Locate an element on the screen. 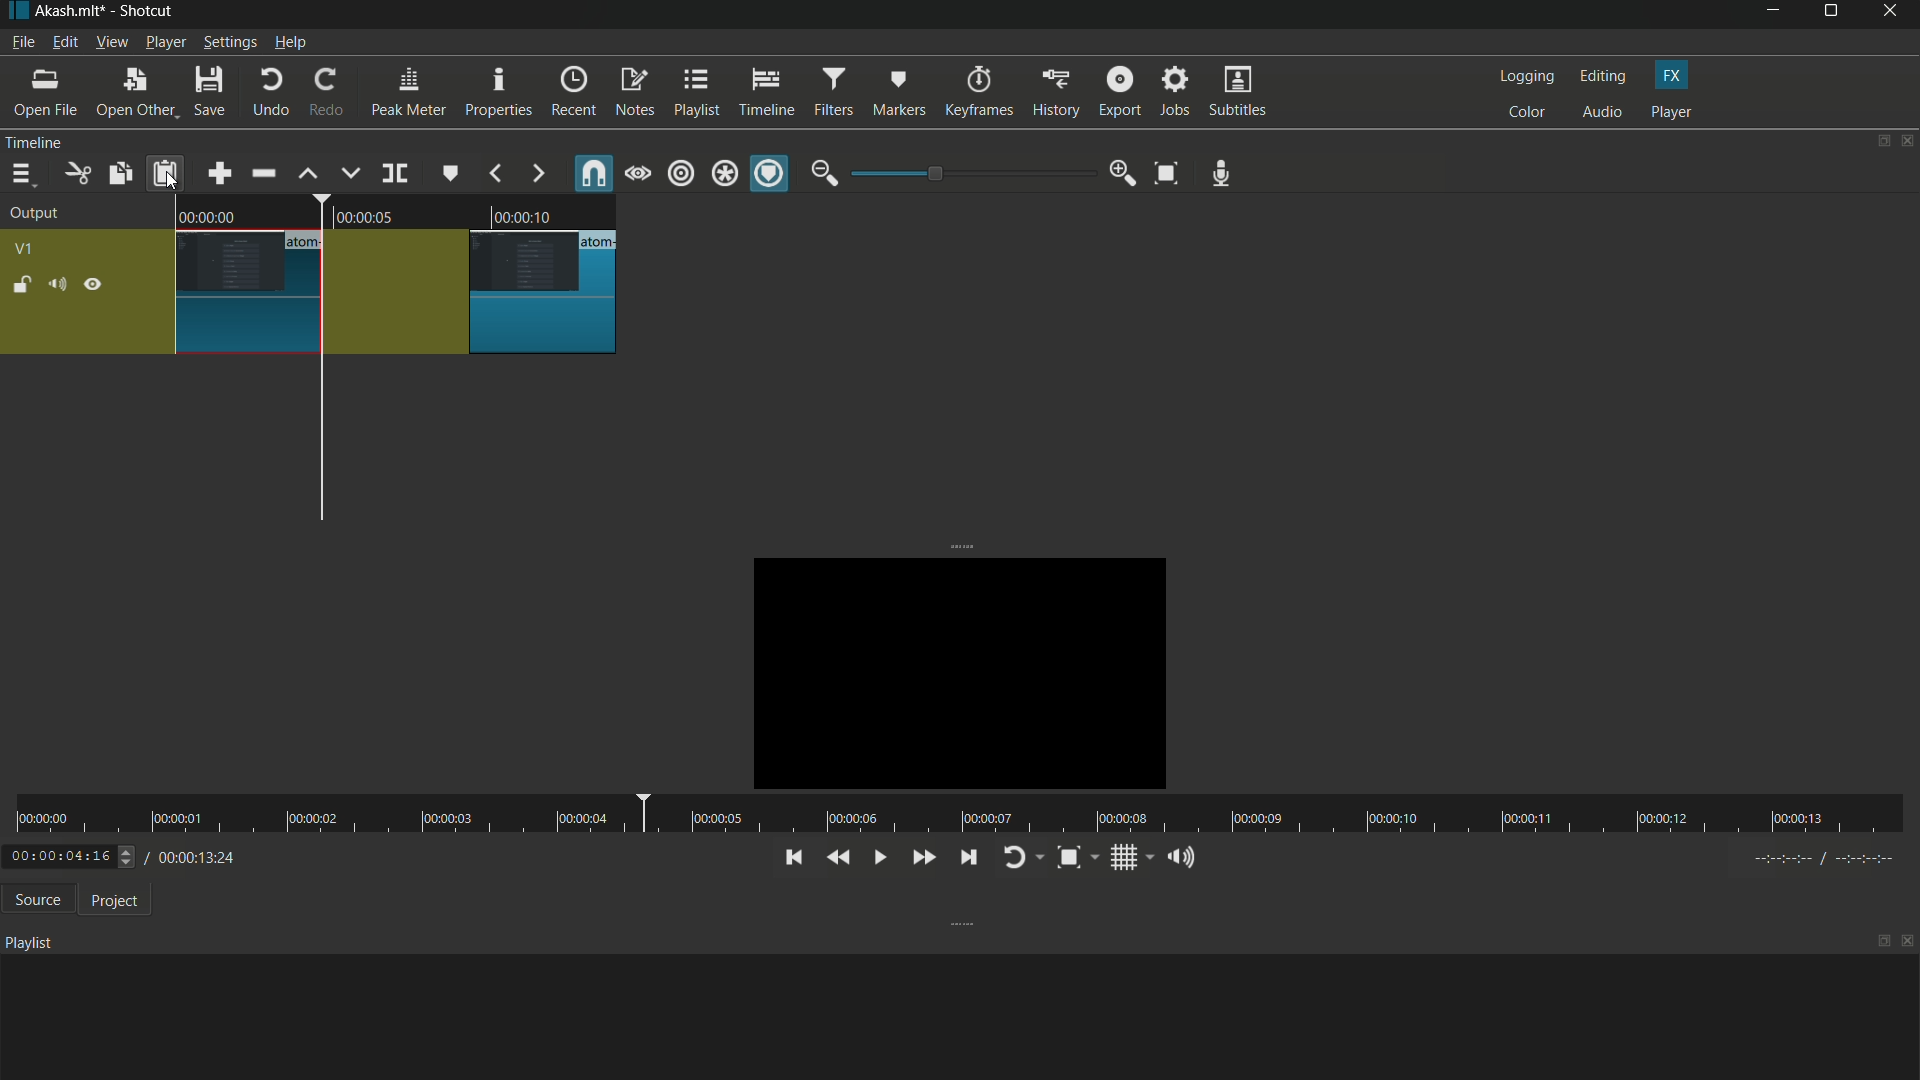 The height and width of the screenshot is (1080, 1920). playlist is located at coordinates (695, 93).